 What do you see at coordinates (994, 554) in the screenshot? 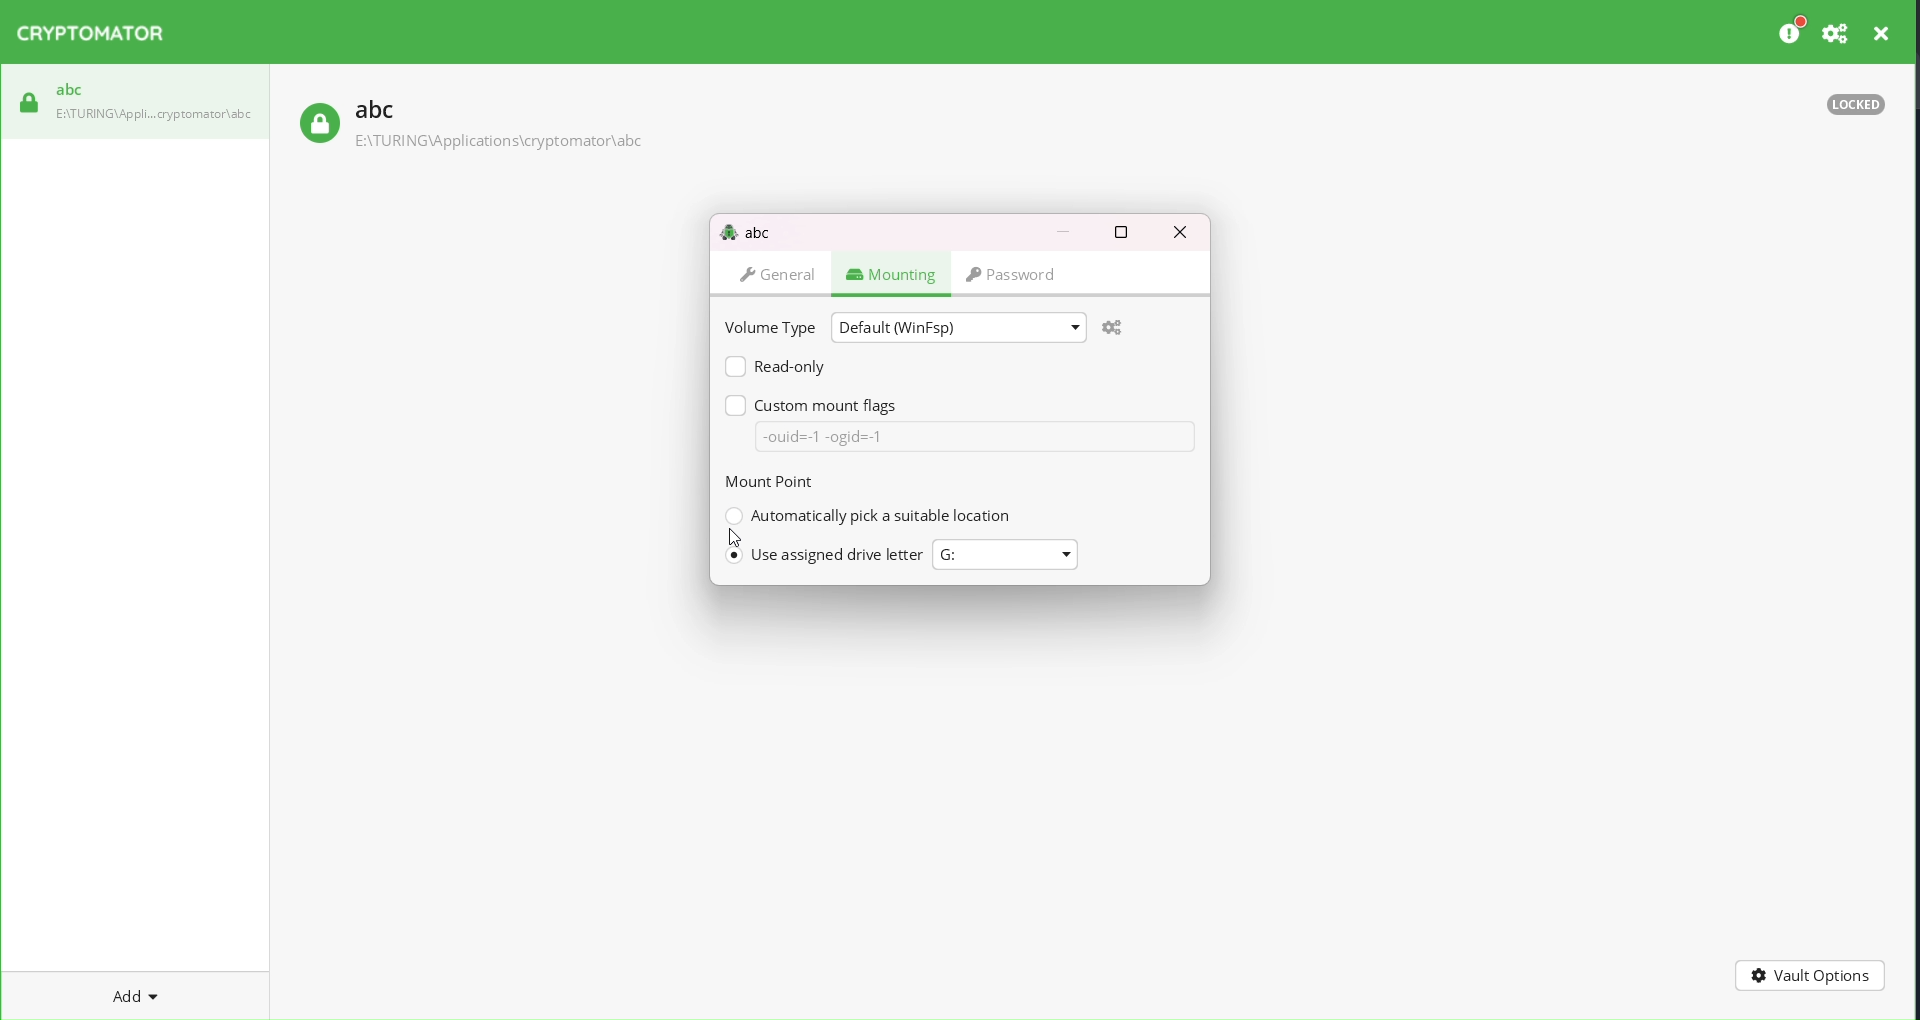
I see `current drive` at bounding box center [994, 554].